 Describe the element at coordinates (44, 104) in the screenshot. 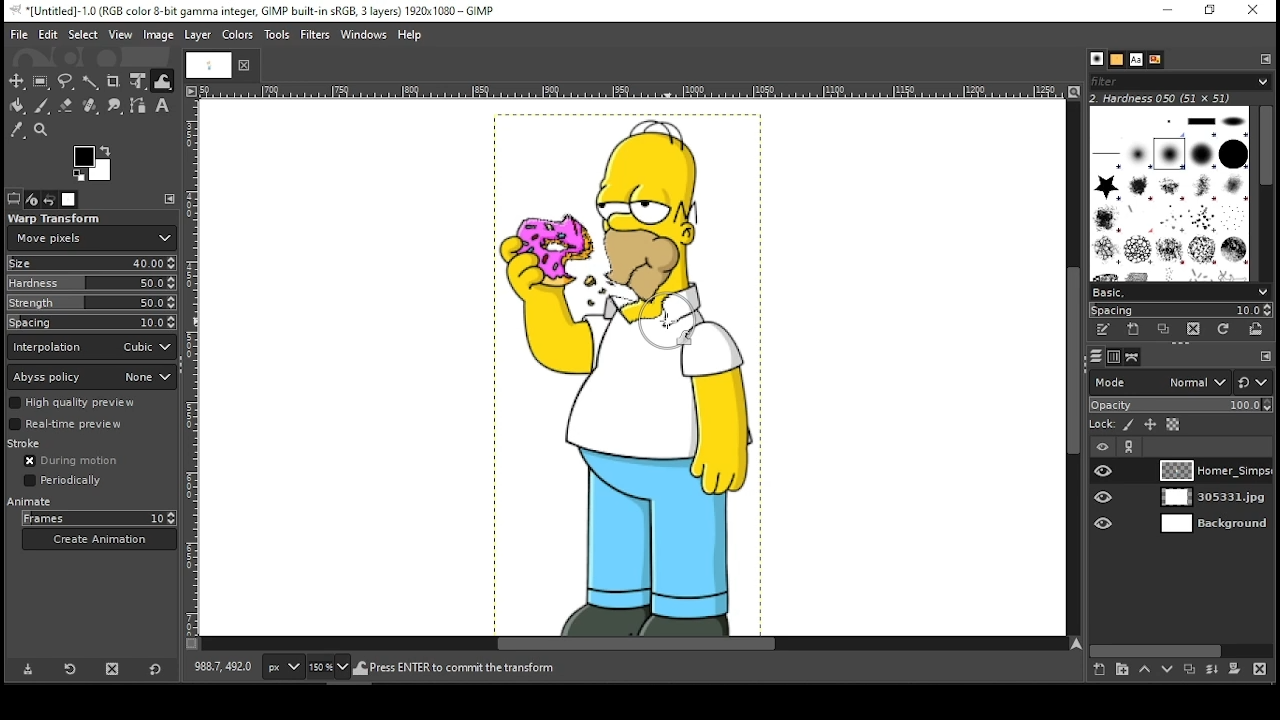

I see `paint brush tool` at that location.